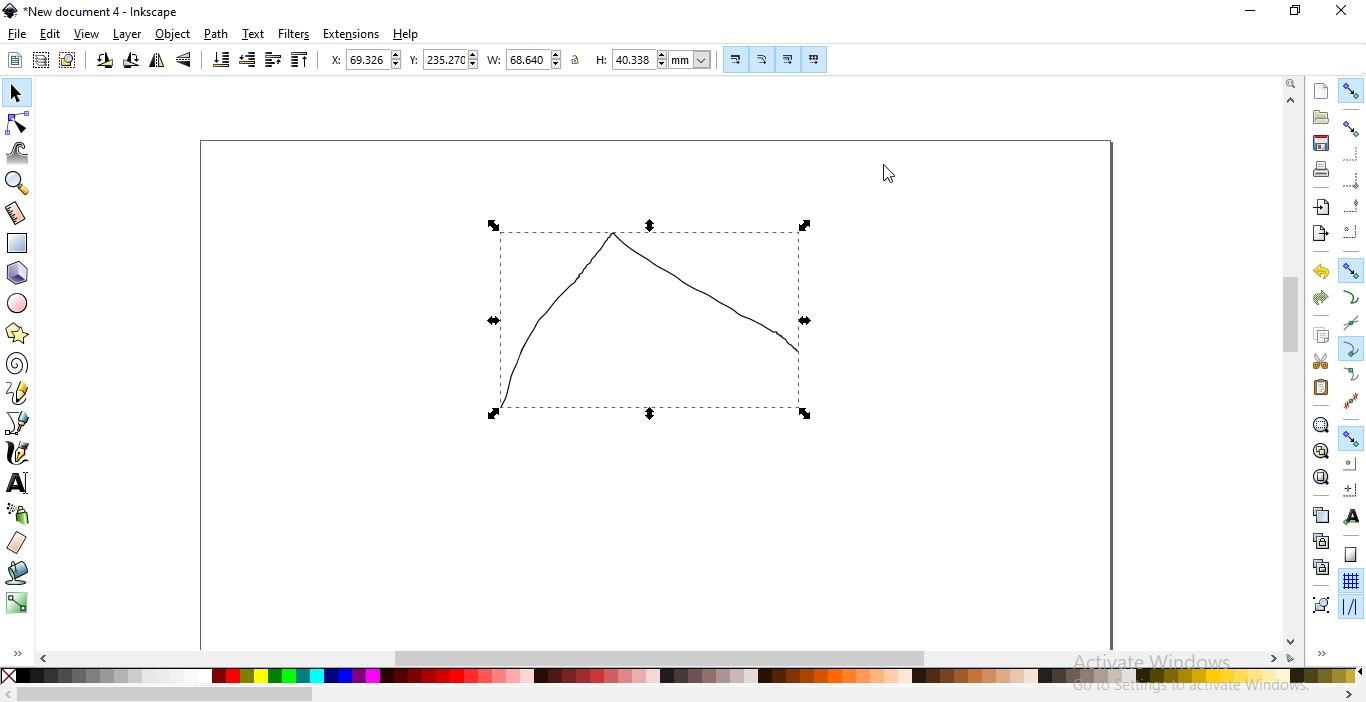 The width and height of the screenshot is (1366, 702). Describe the element at coordinates (1320, 169) in the screenshot. I see `print document` at that location.